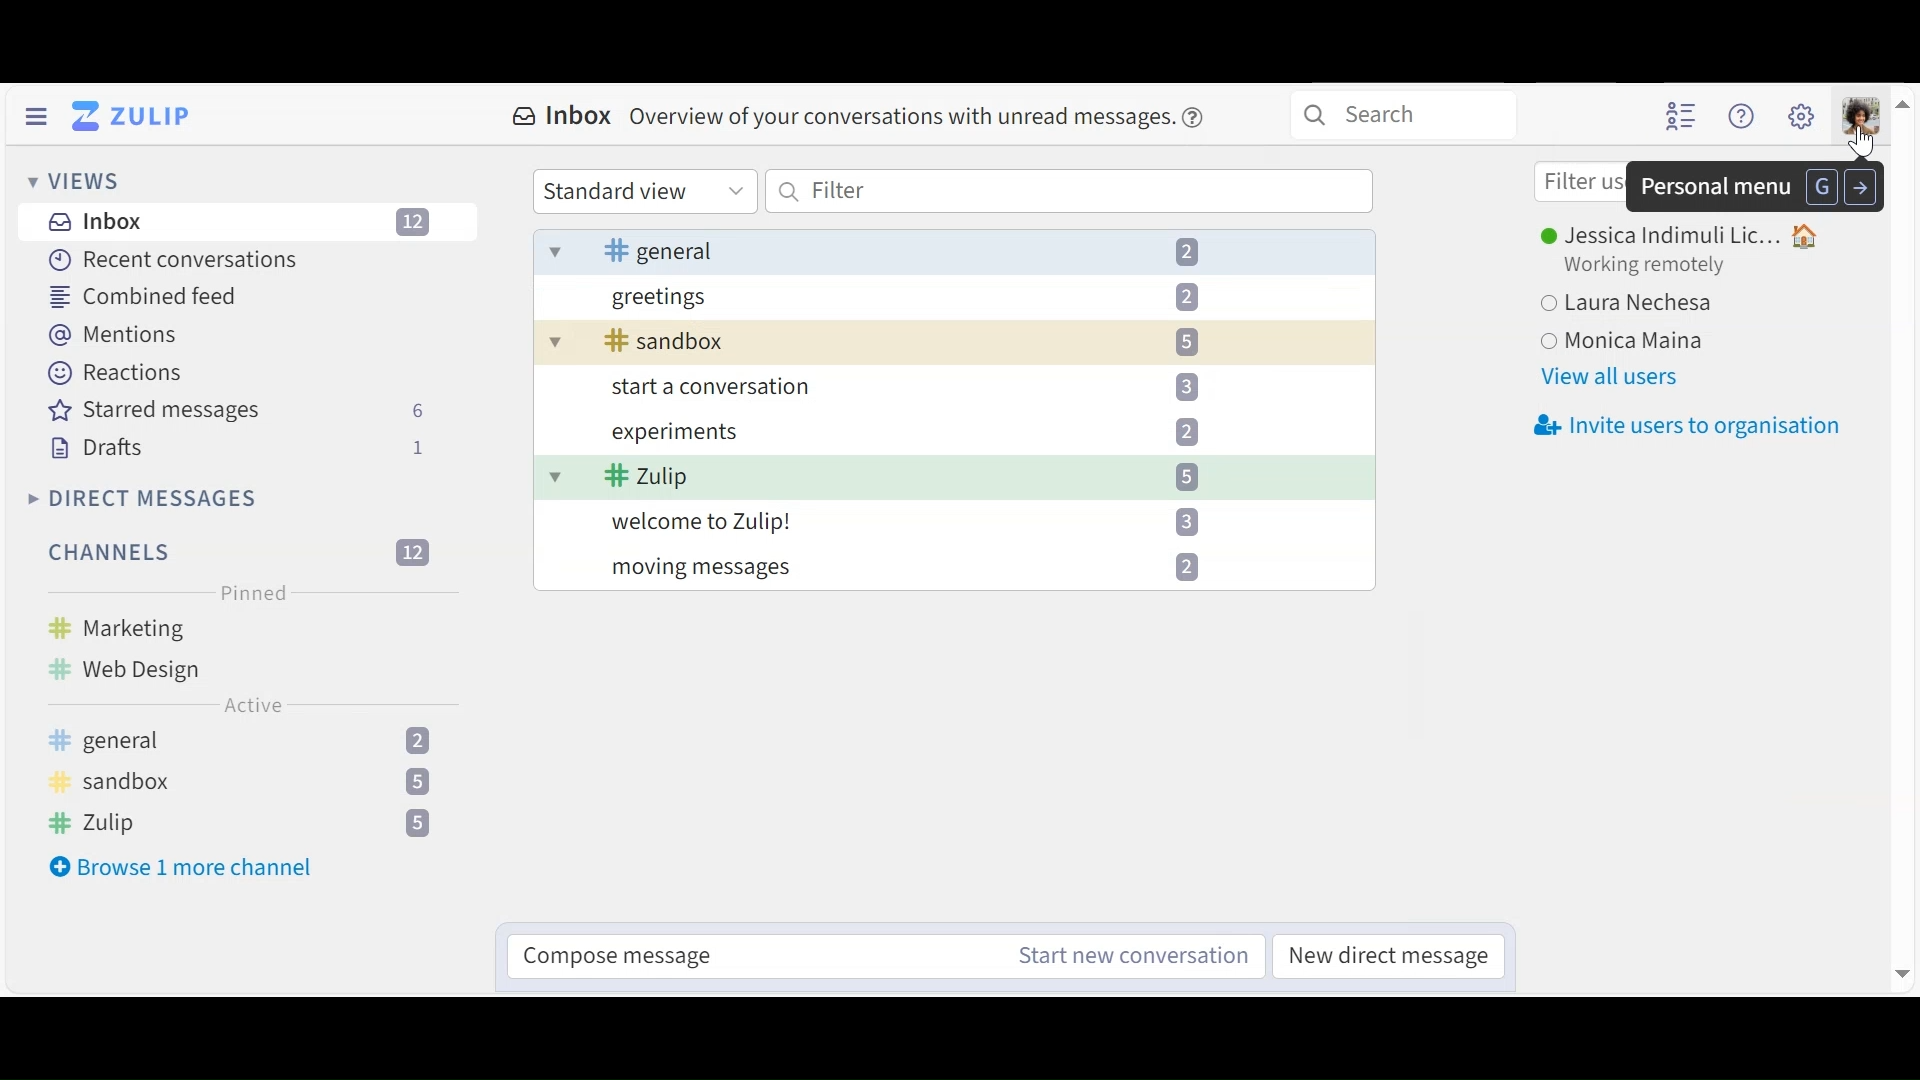  Describe the element at coordinates (143, 498) in the screenshot. I see `Direct Messages` at that location.